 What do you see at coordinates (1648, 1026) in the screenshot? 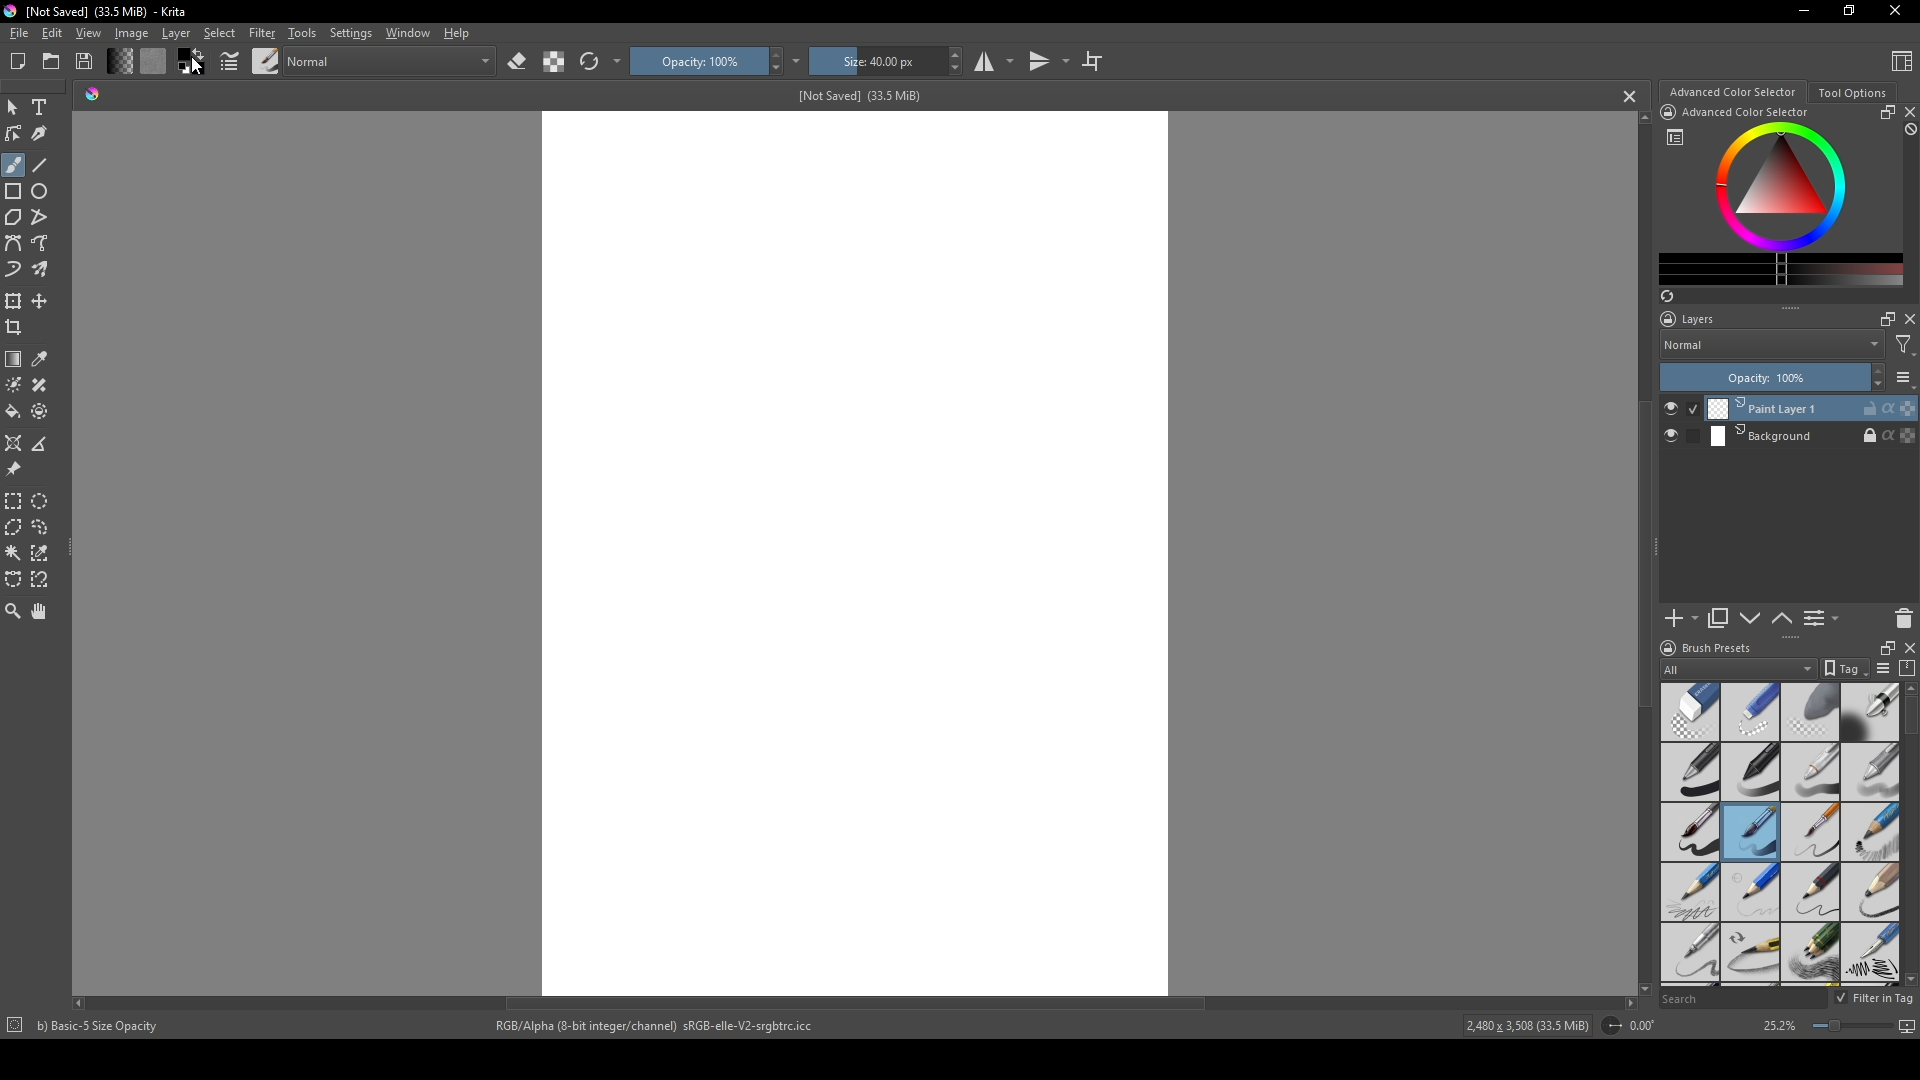
I see `0.00` at bounding box center [1648, 1026].